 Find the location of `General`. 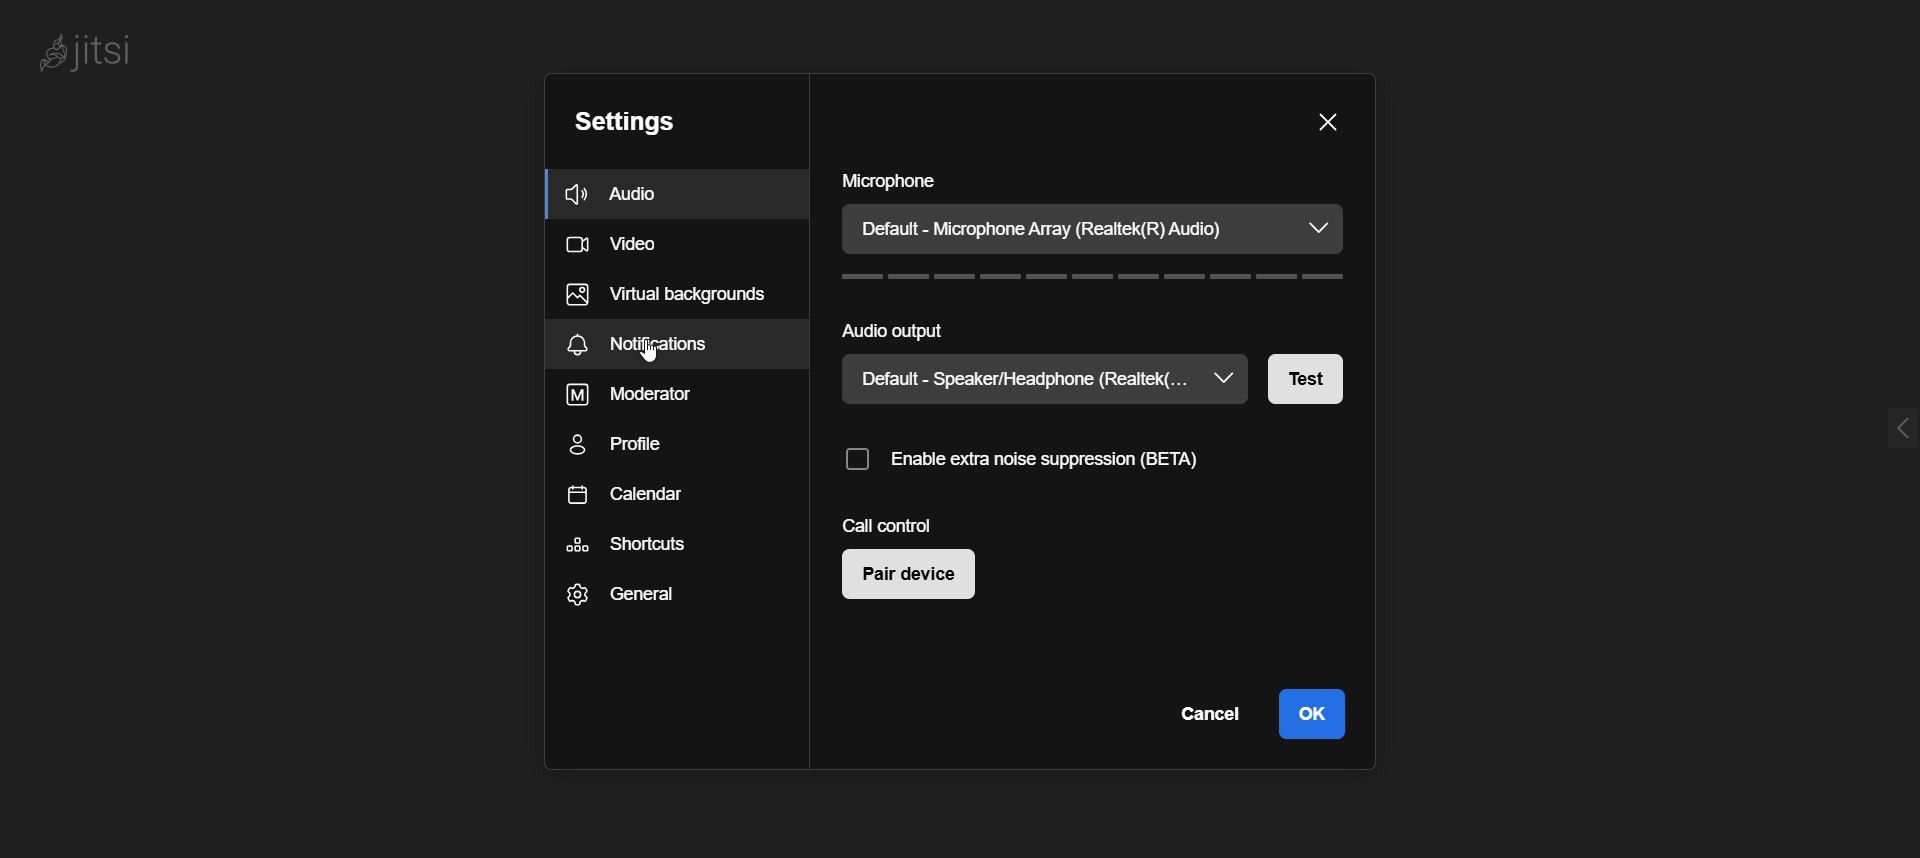

General is located at coordinates (626, 593).